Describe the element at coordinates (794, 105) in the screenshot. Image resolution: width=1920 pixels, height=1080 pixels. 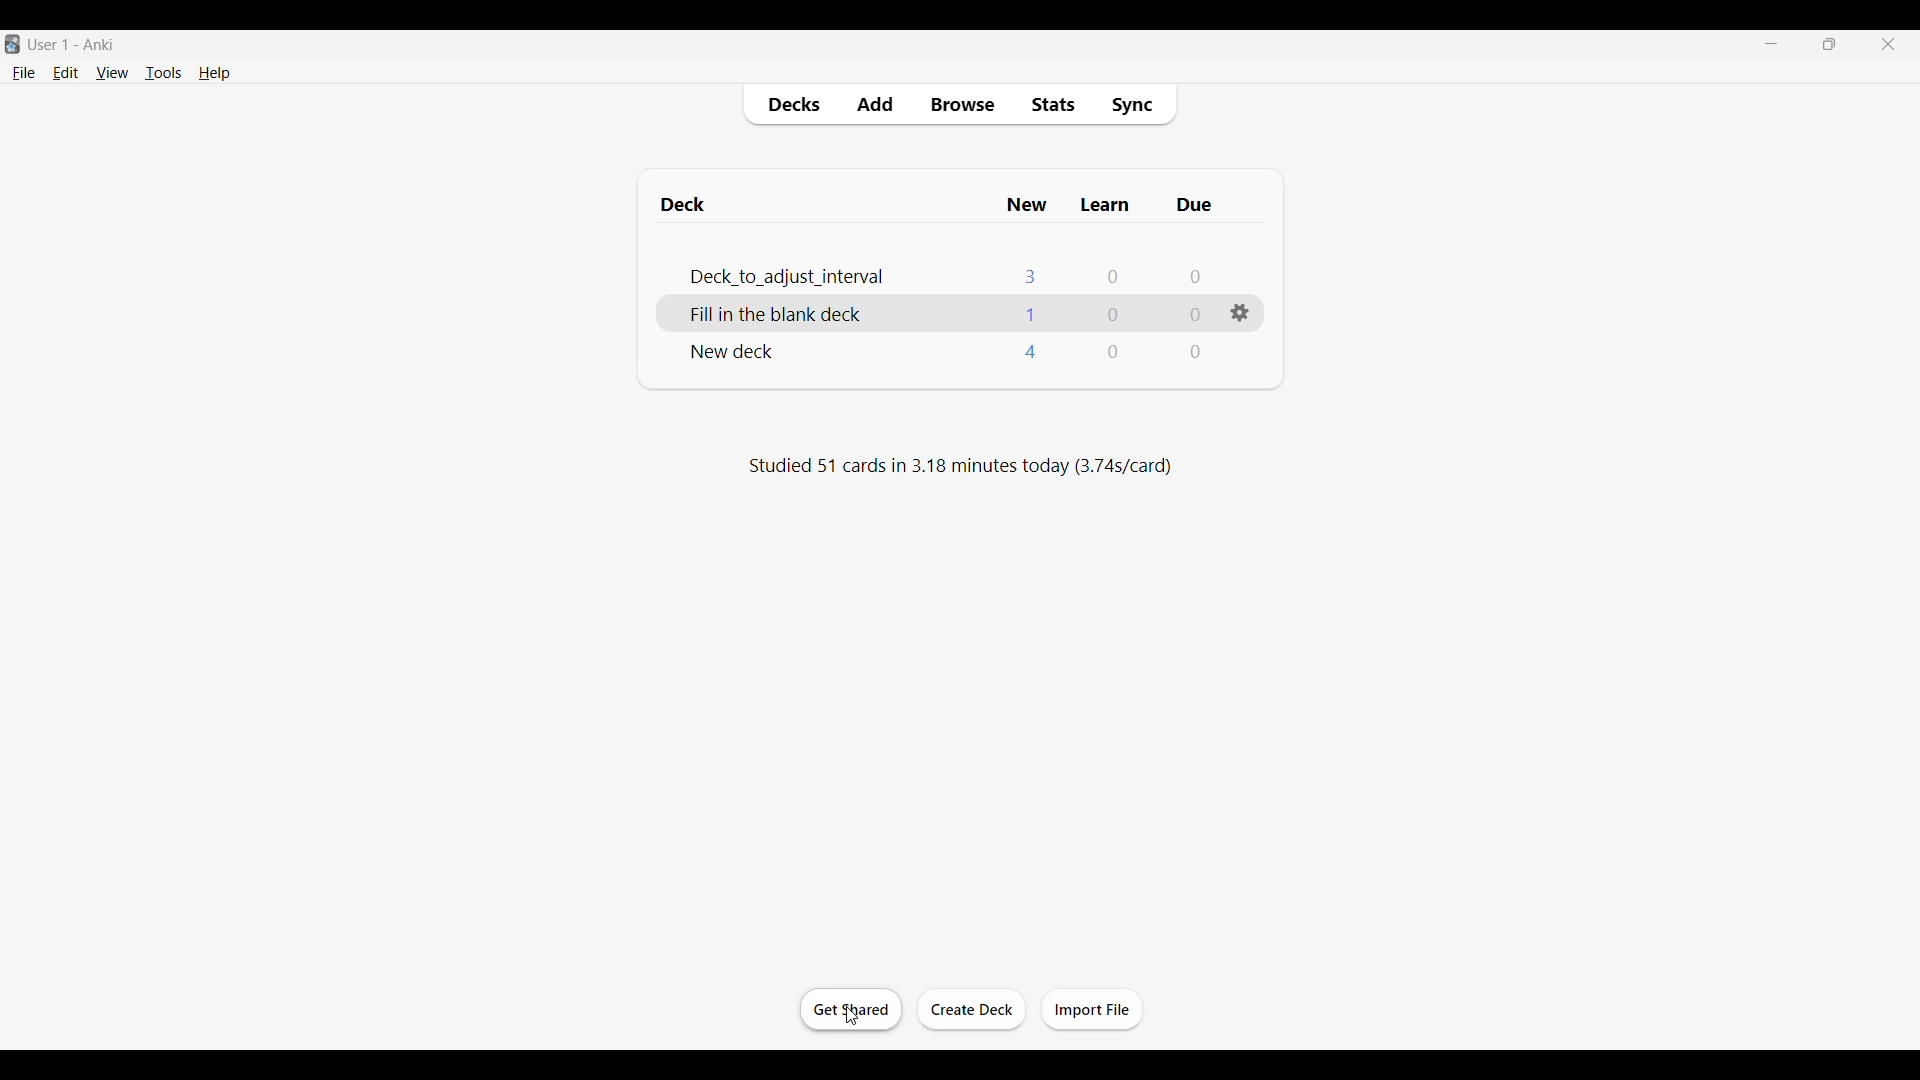
I see `Decks` at that location.